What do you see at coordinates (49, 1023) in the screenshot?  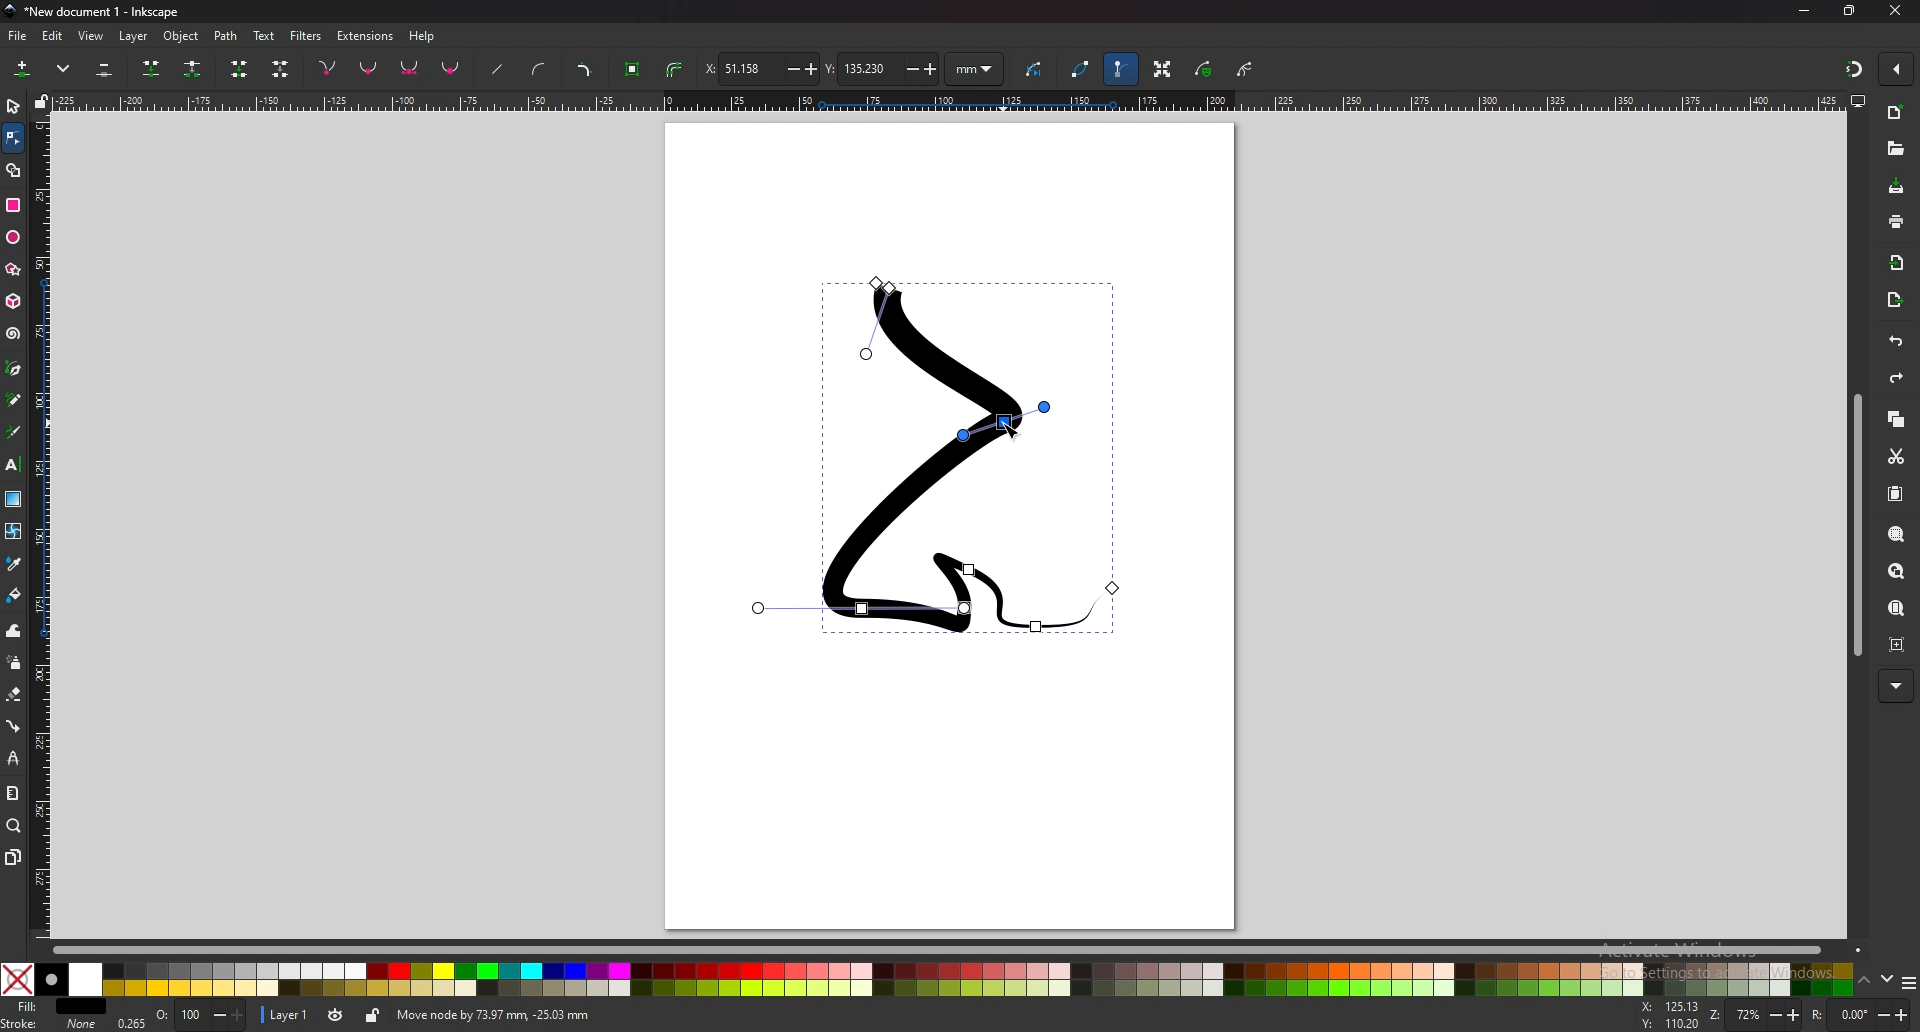 I see `stroke` at bounding box center [49, 1023].